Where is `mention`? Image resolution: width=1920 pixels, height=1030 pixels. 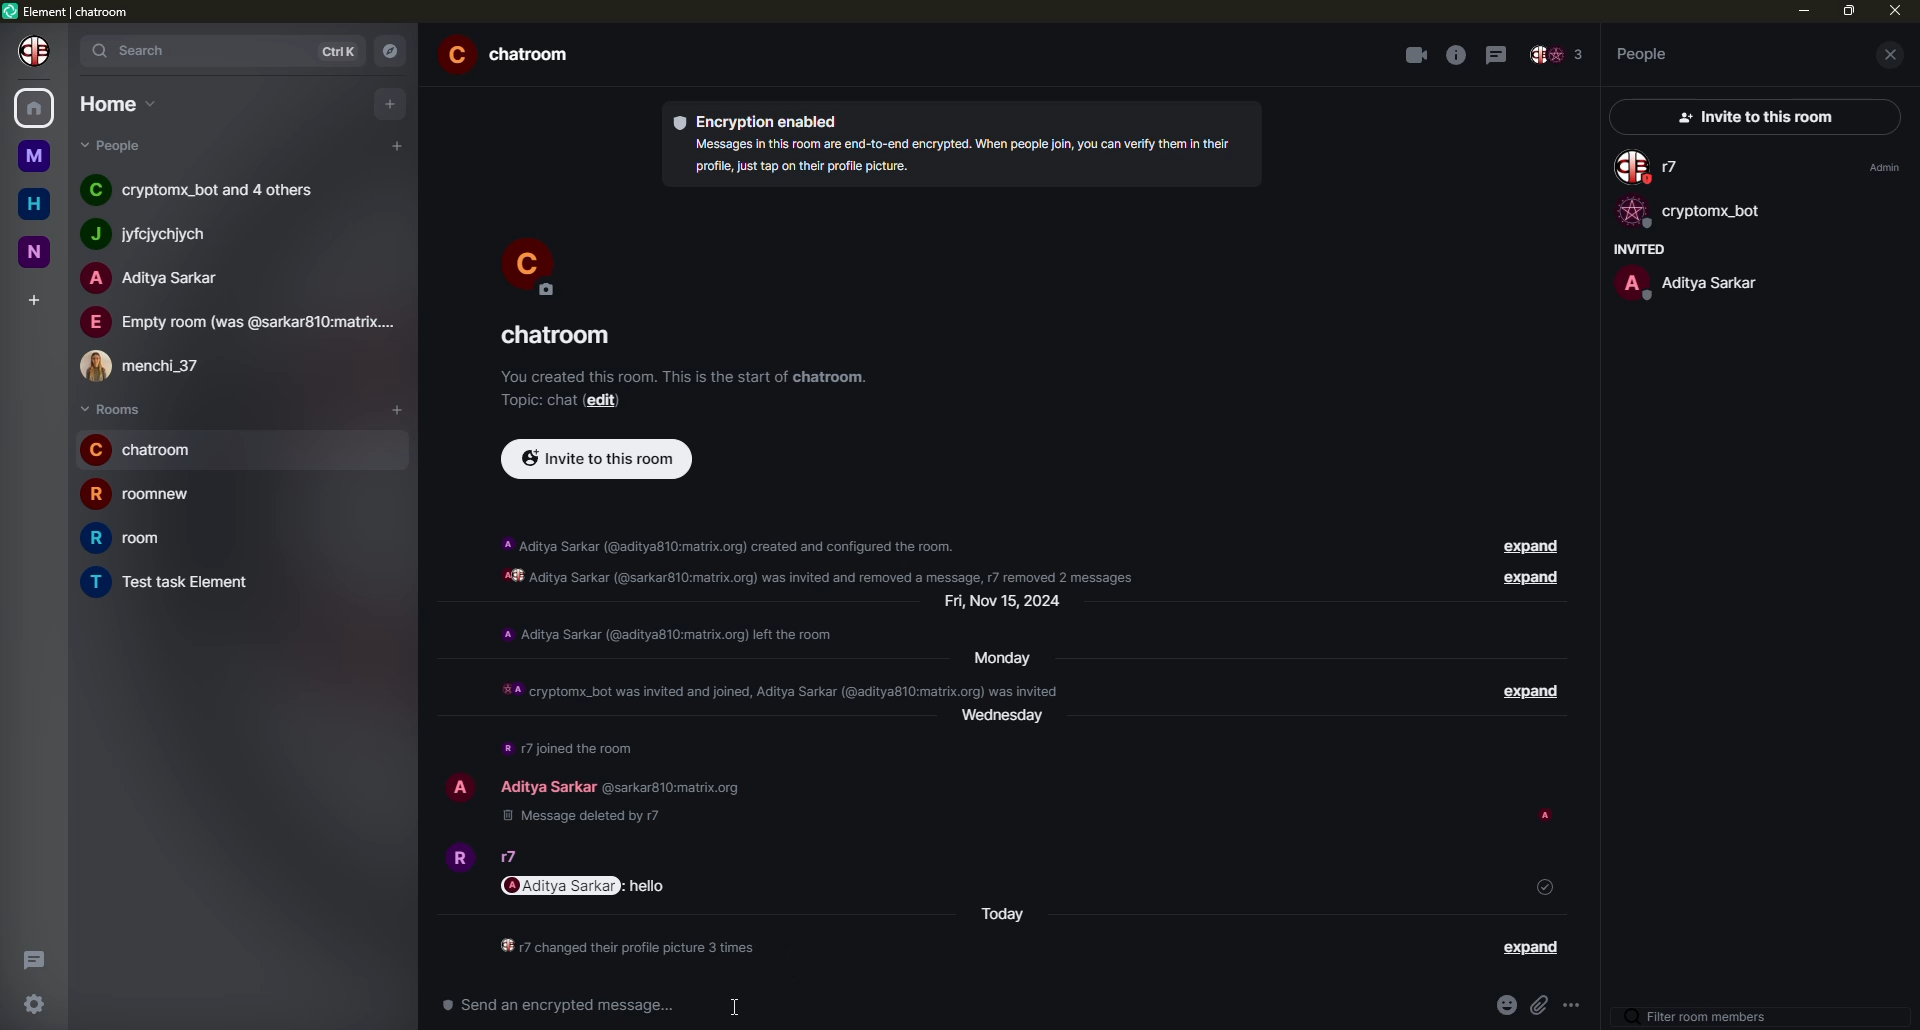
mention is located at coordinates (562, 885).